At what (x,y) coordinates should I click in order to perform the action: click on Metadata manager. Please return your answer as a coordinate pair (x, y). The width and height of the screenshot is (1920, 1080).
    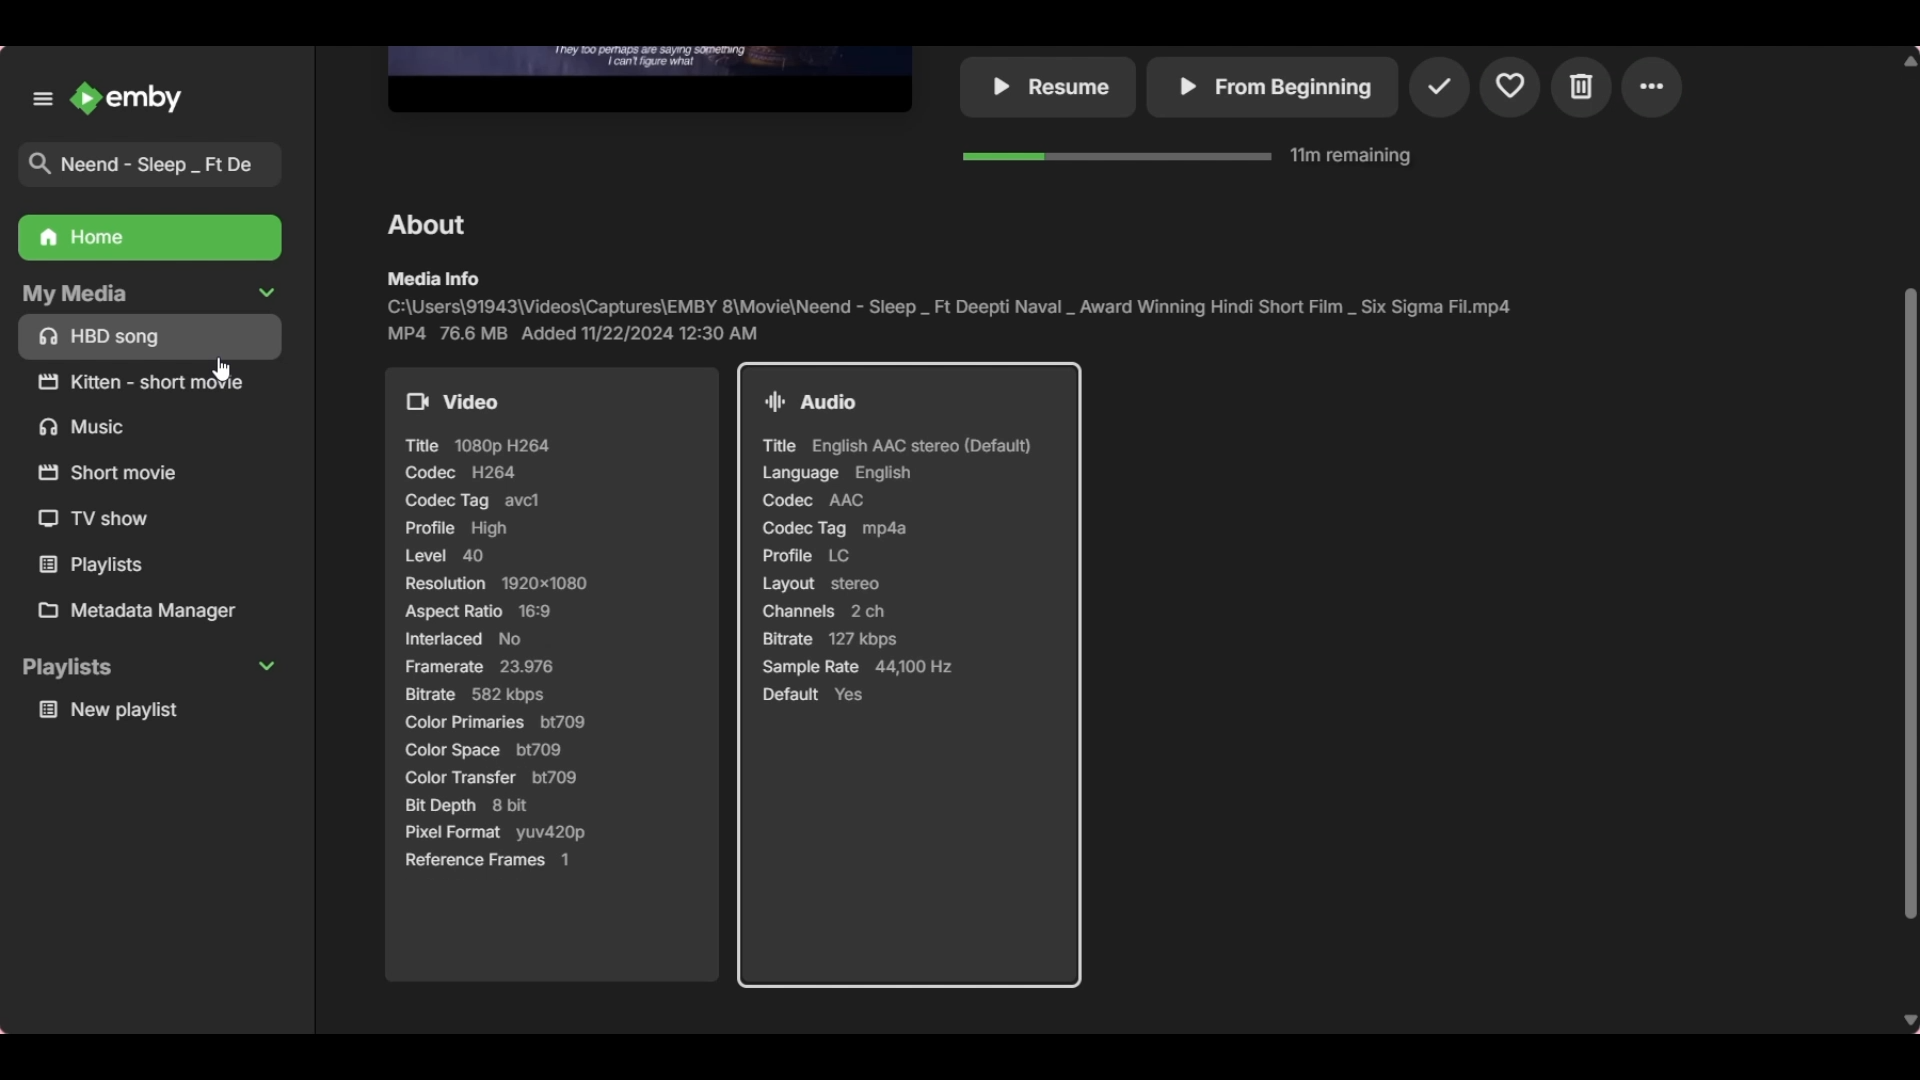
    Looking at the image, I should click on (157, 611).